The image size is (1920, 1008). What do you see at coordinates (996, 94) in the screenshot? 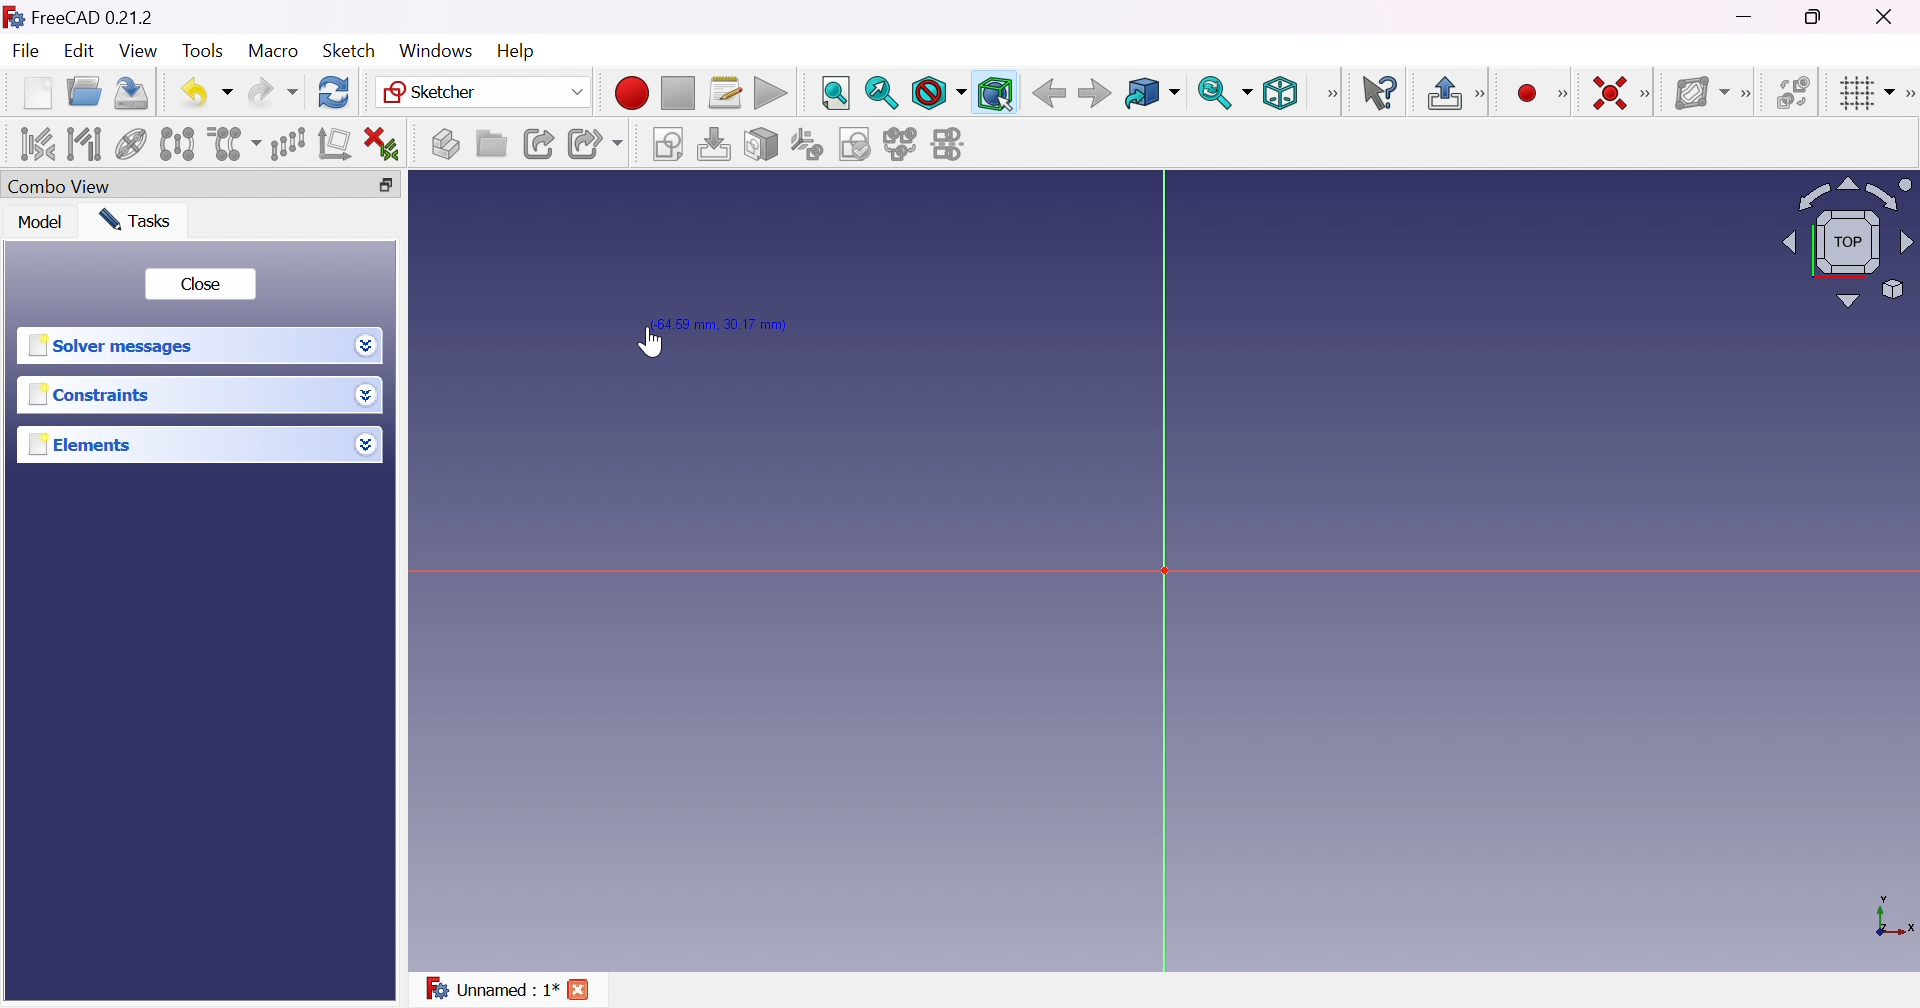
I see `Bounding box` at bounding box center [996, 94].